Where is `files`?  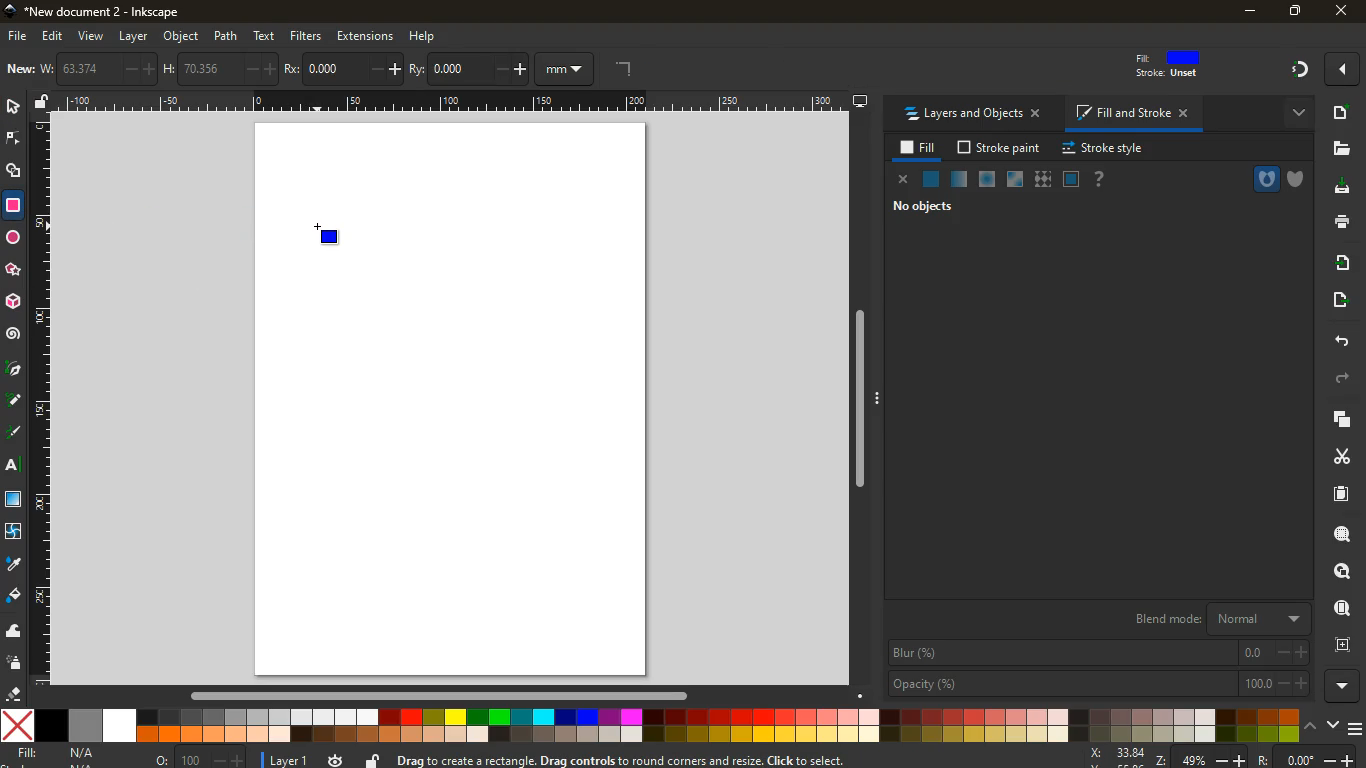
files is located at coordinates (1334, 148).